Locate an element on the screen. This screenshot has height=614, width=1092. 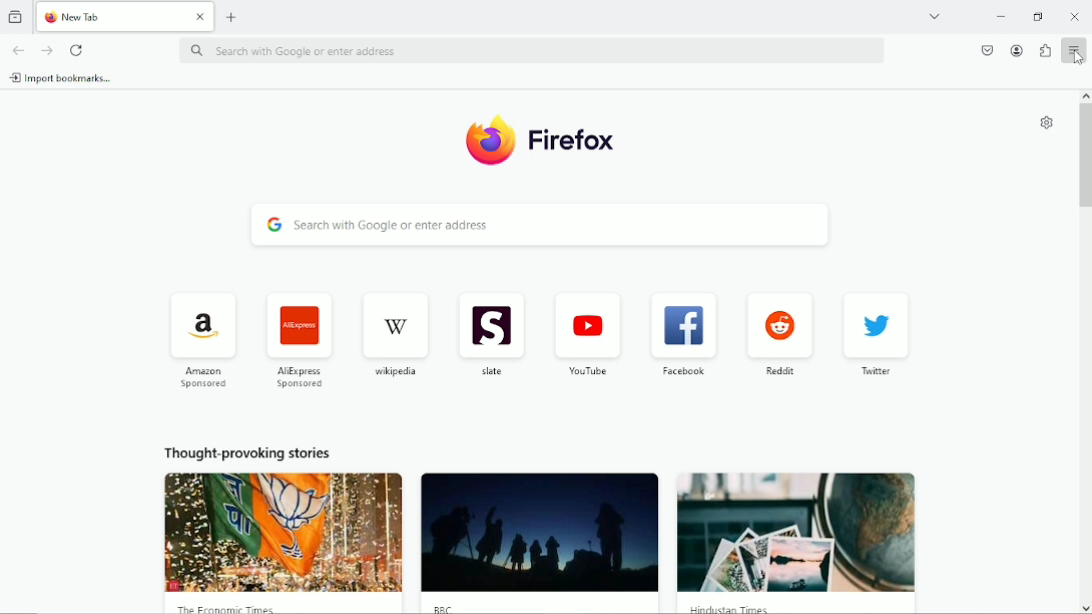
open application menu is located at coordinates (1077, 51).